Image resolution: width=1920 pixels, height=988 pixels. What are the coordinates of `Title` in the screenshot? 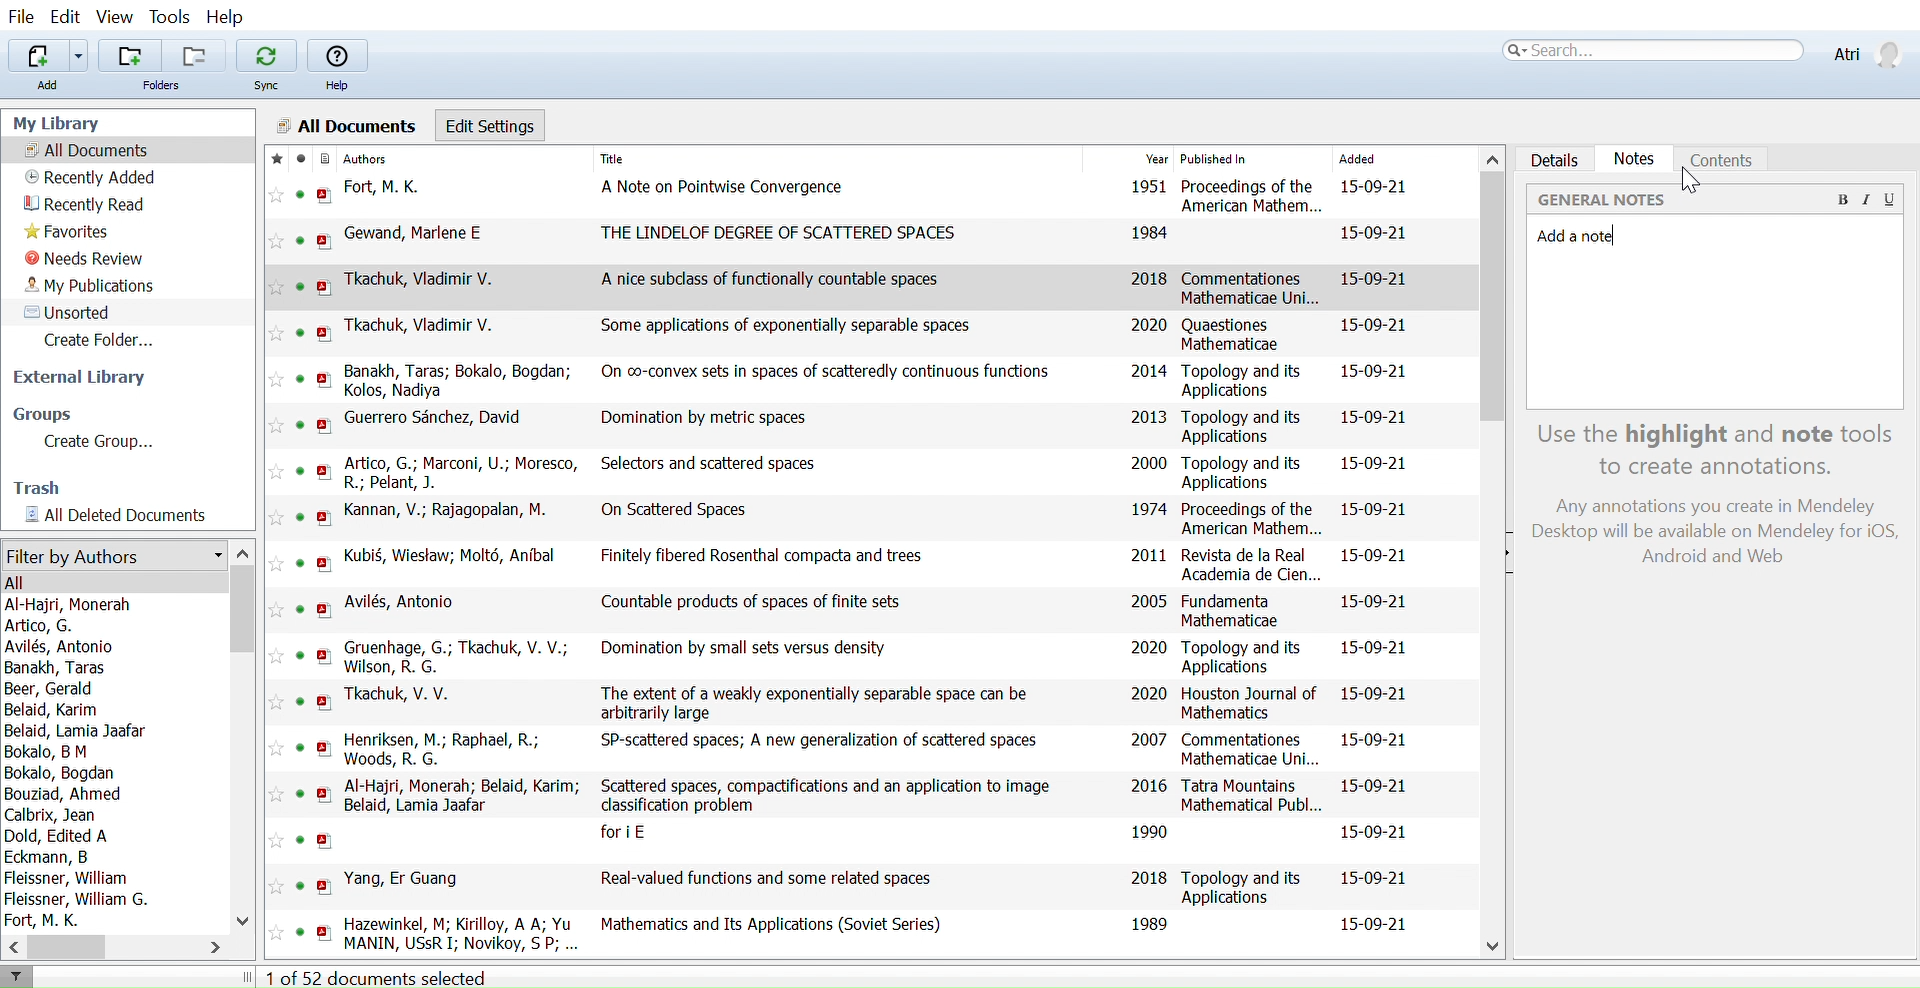 It's located at (612, 157).